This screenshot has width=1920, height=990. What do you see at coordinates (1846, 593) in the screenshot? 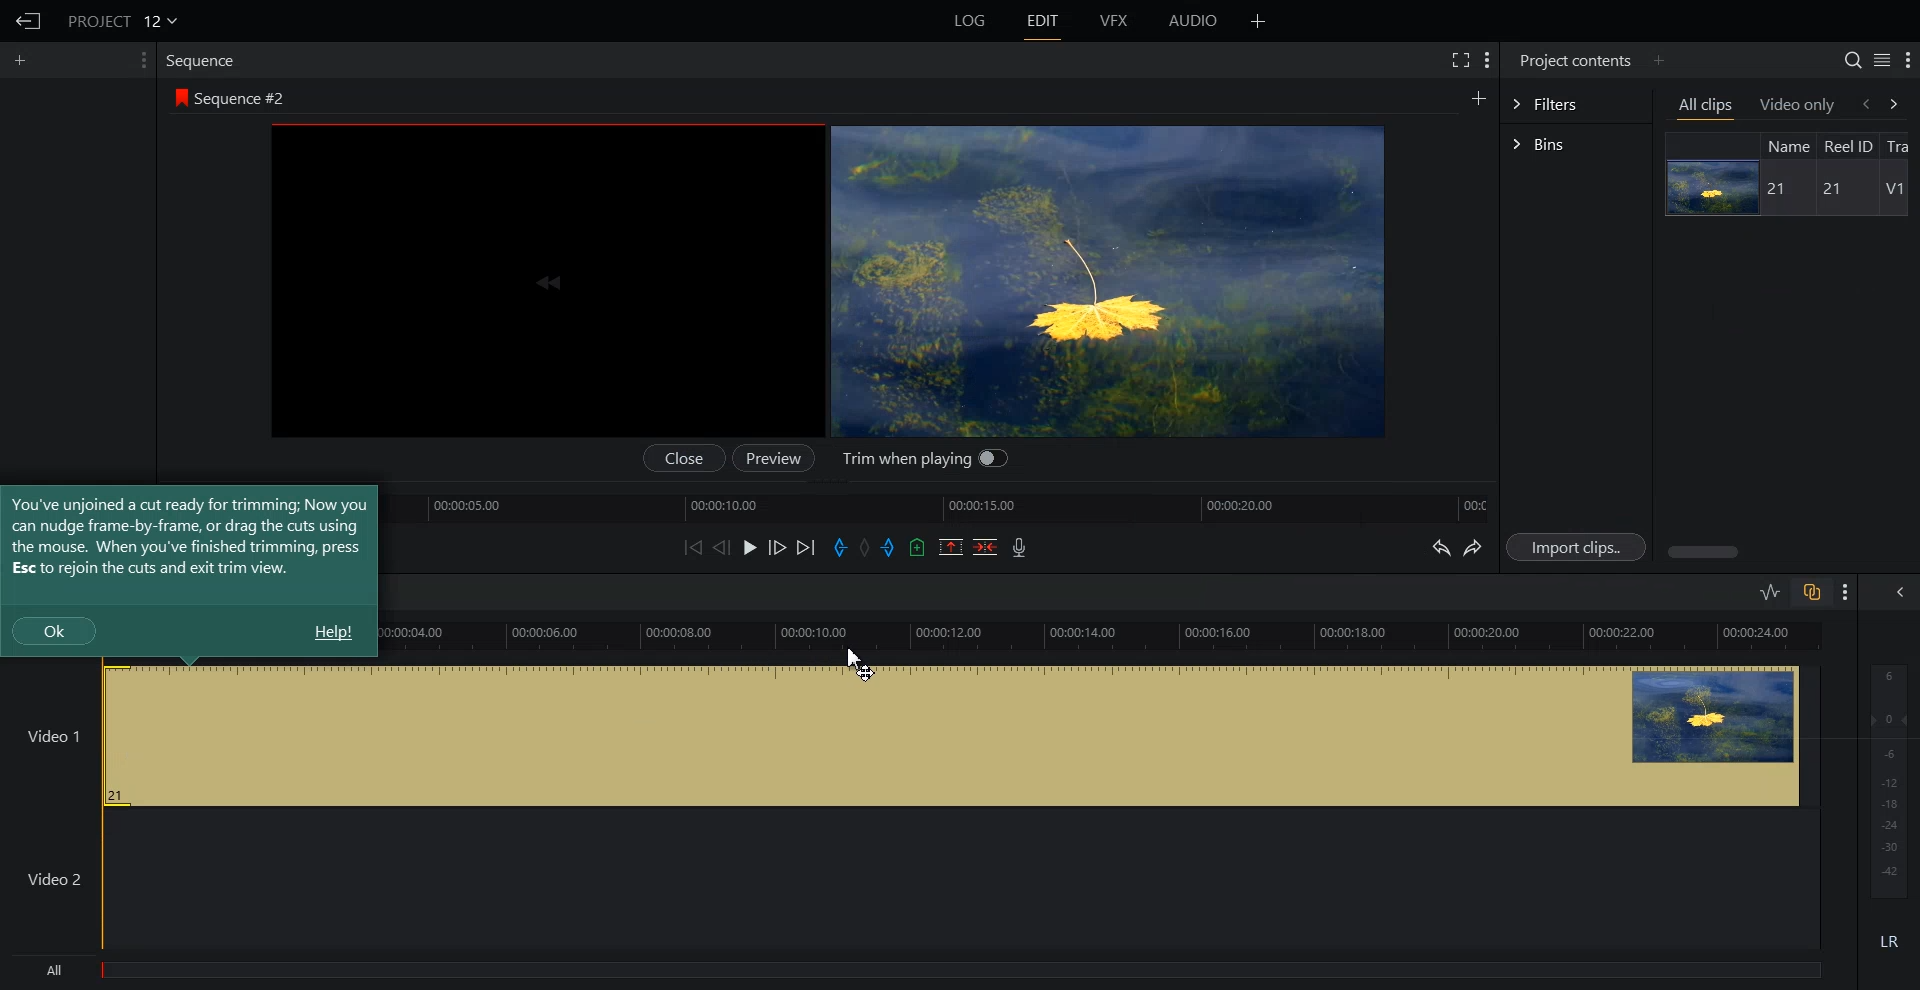
I see `Show Setting Menu` at bounding box center [1846, 593].